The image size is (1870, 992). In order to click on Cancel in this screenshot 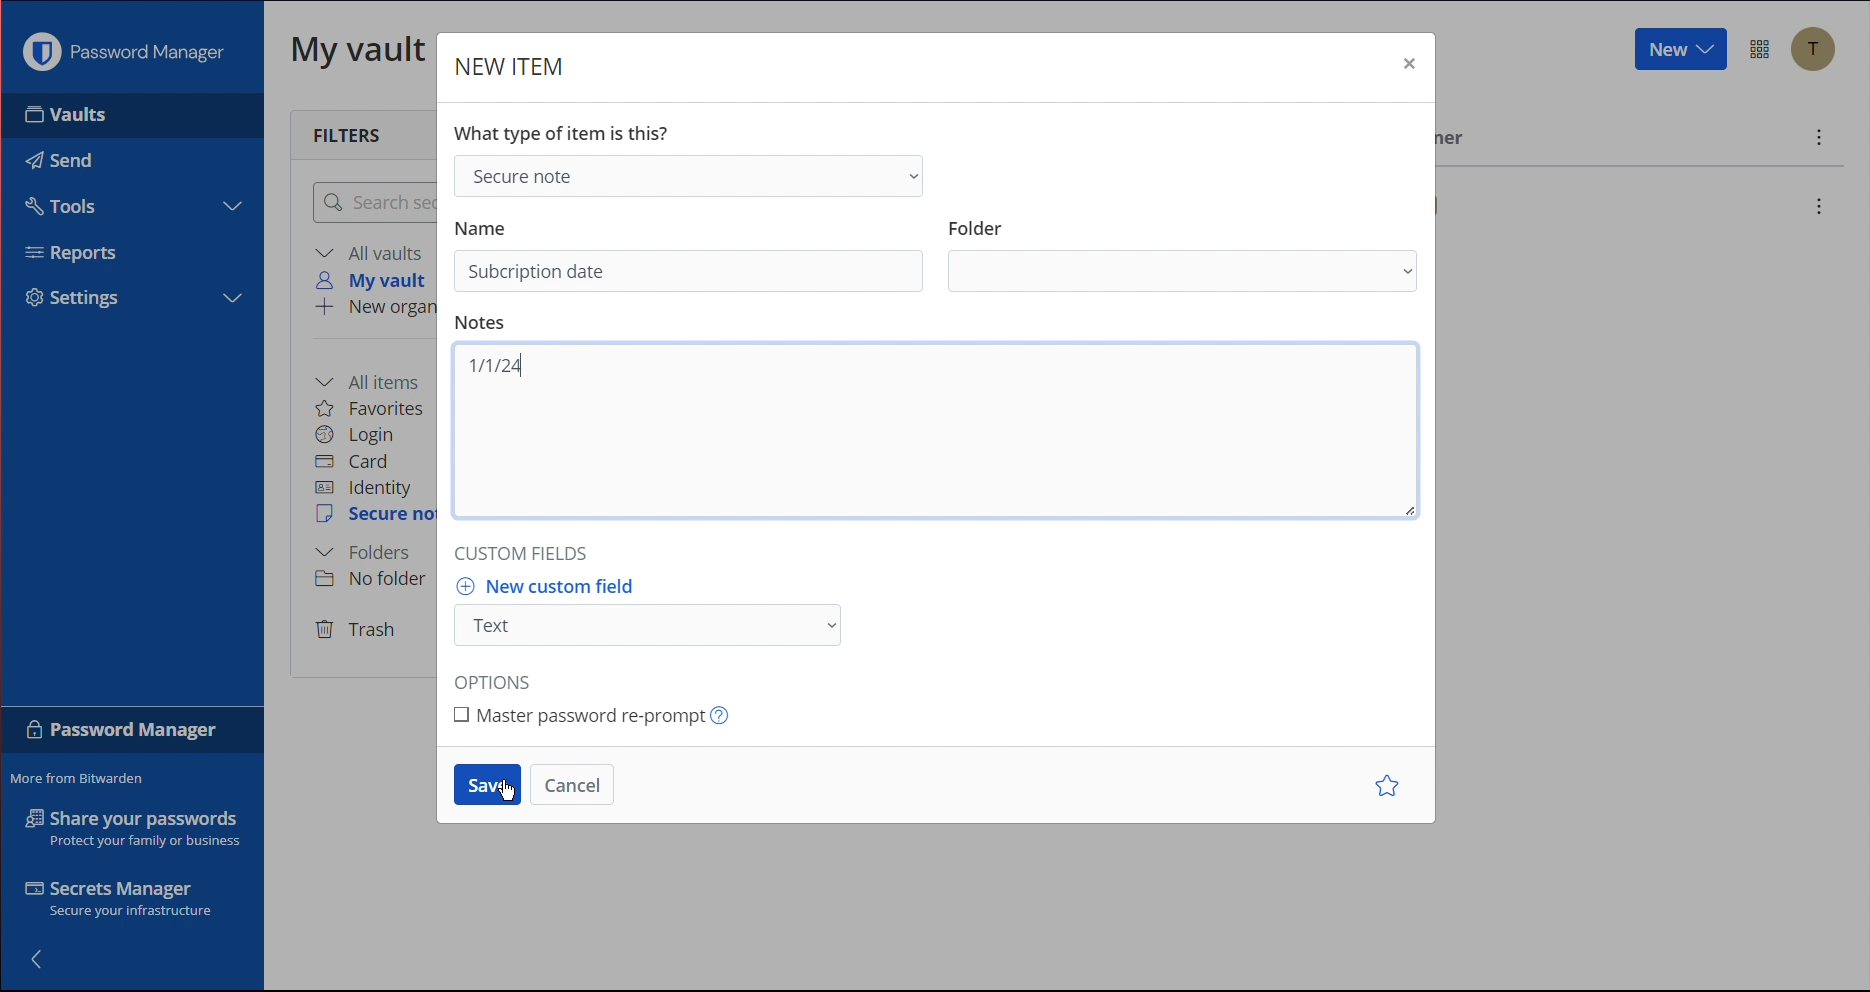, I will do `click(573, 785)`.